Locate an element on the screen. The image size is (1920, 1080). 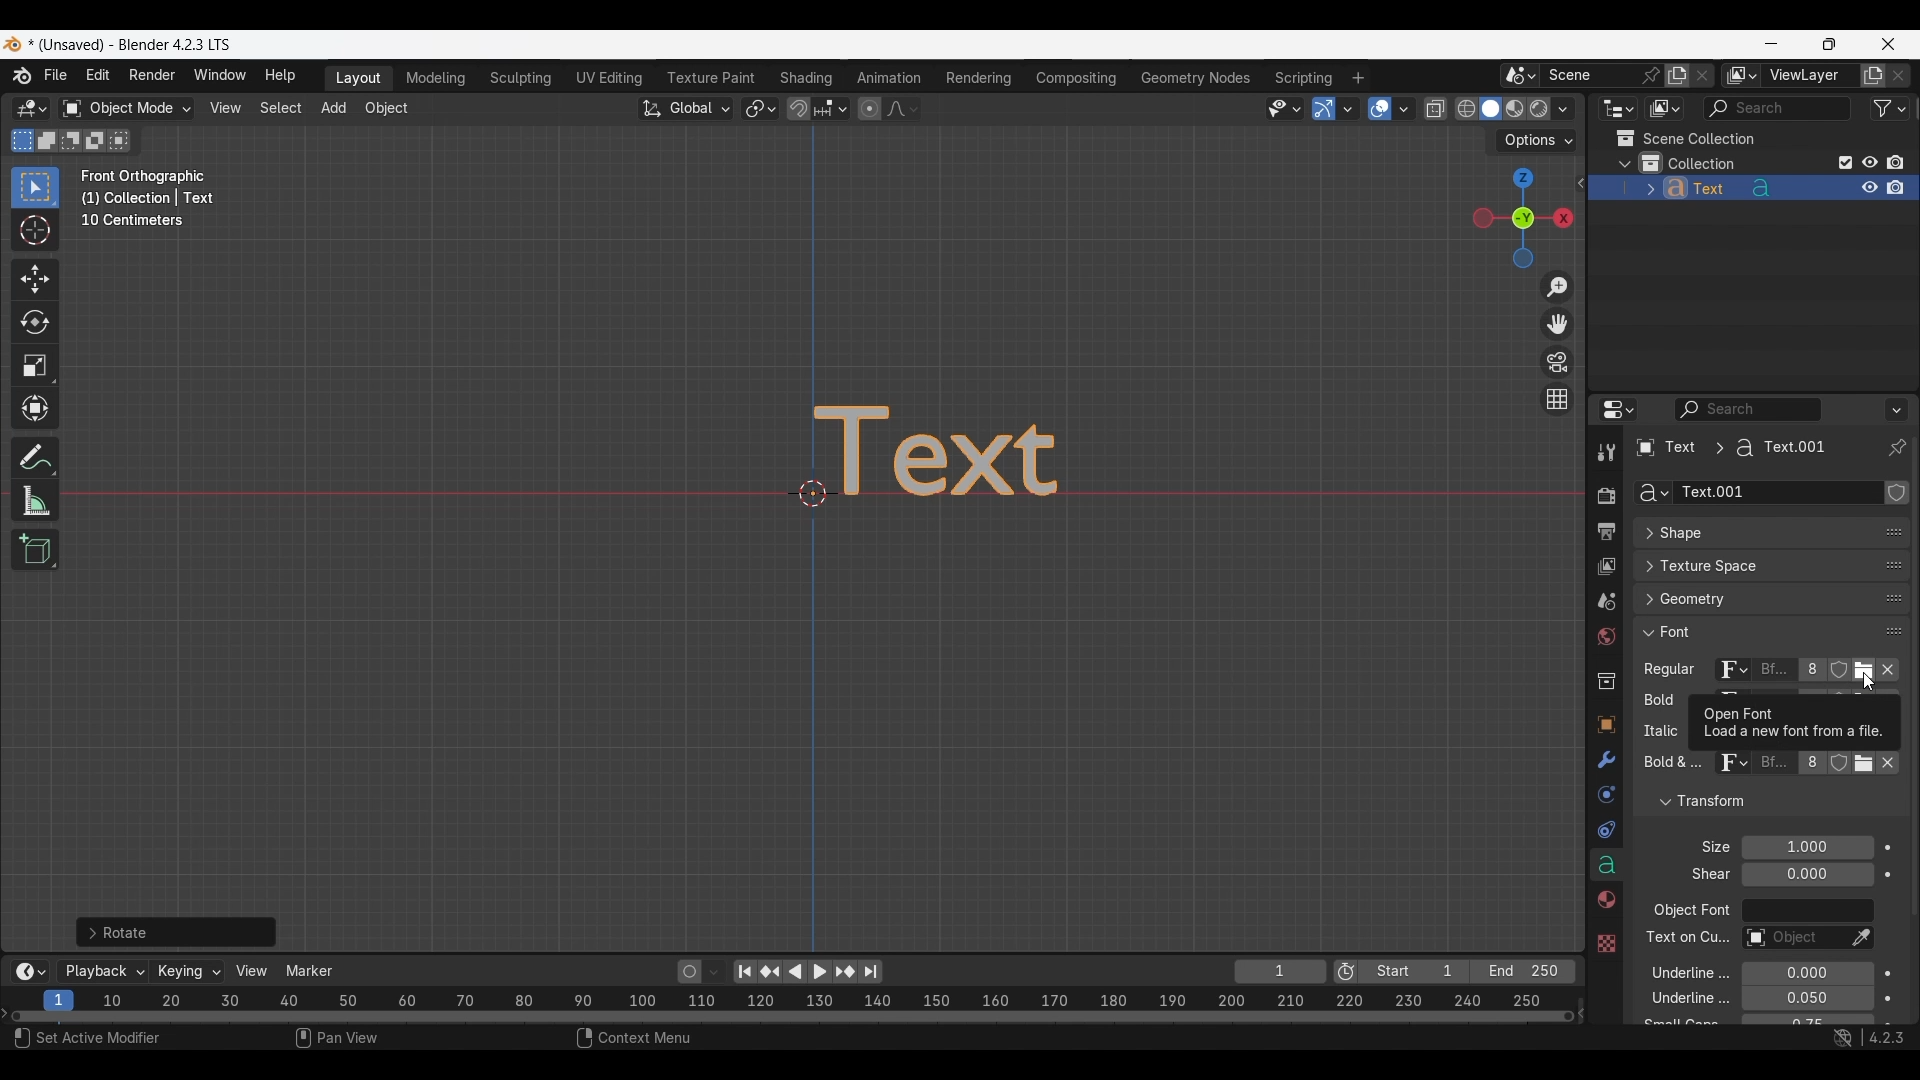
World is located at coordinates (1605, 638).